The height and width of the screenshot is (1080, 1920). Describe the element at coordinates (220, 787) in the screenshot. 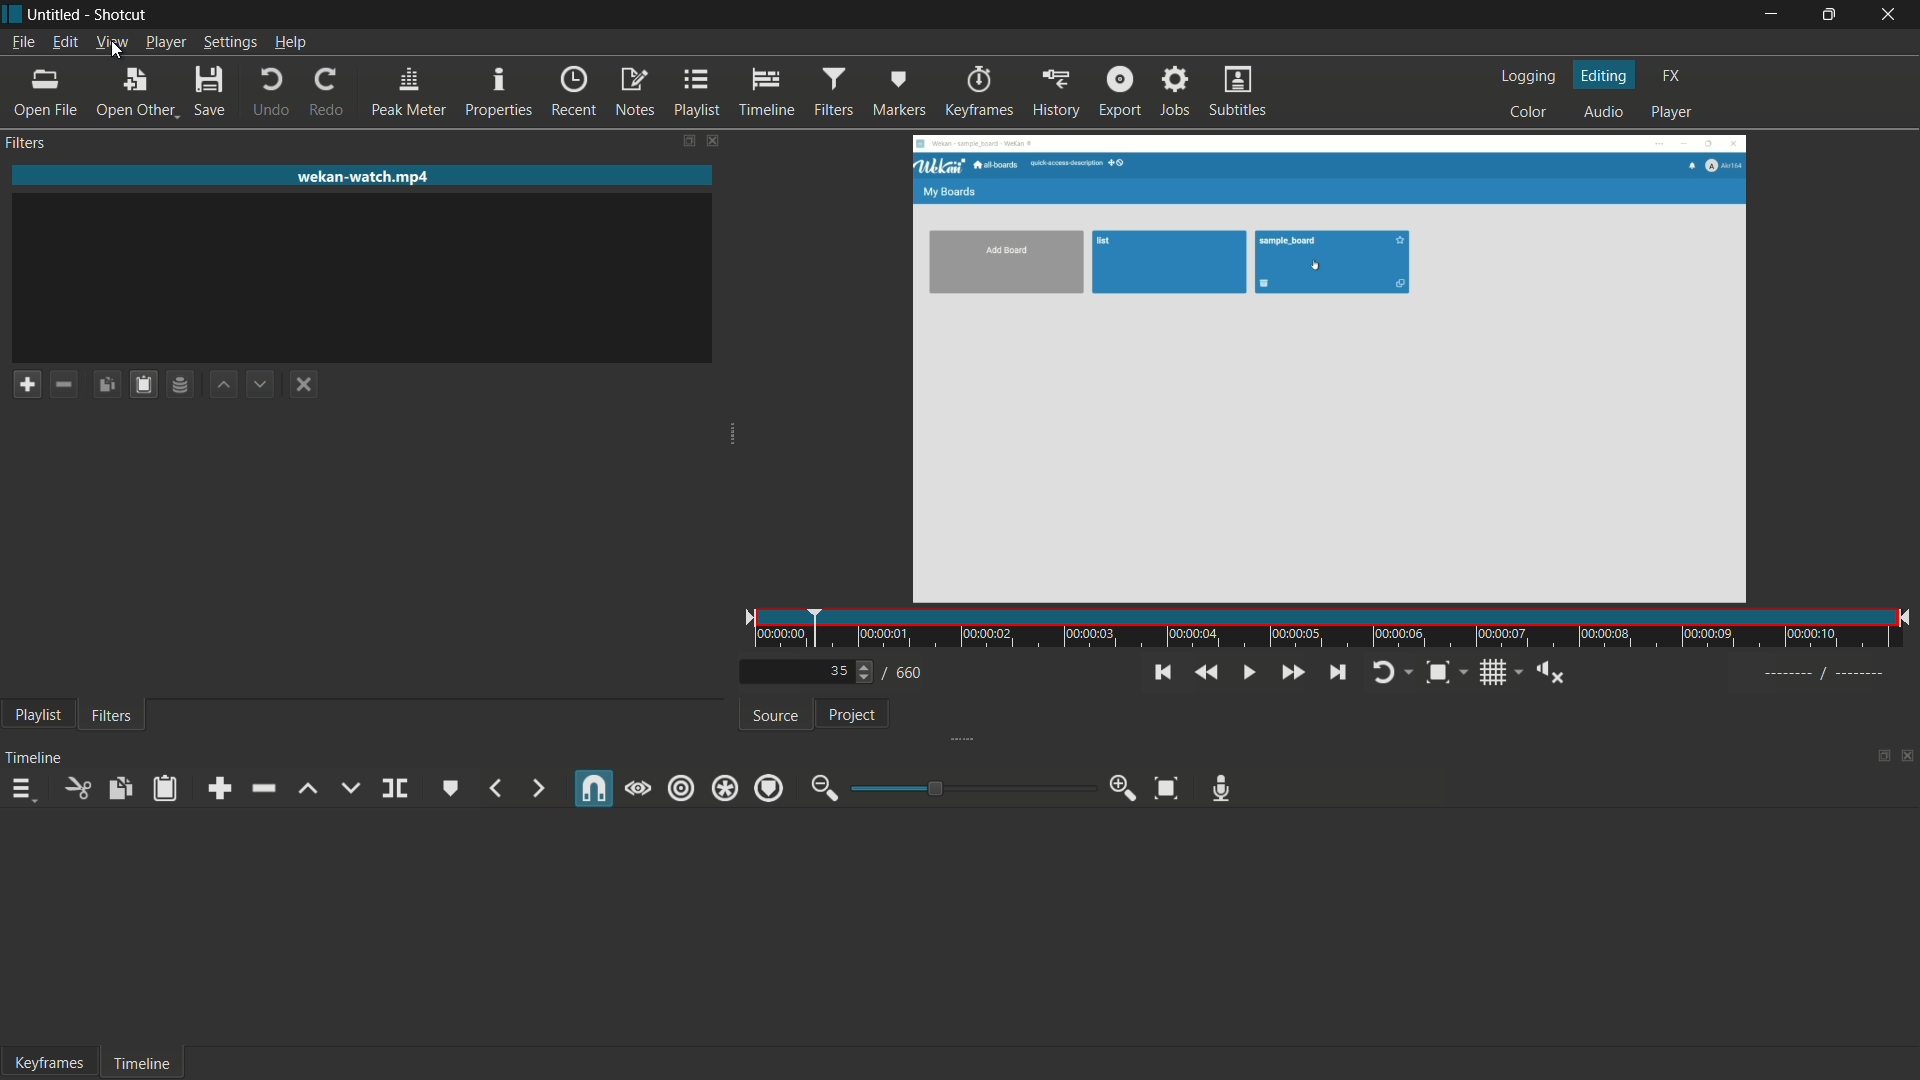

I see `append` at that location.